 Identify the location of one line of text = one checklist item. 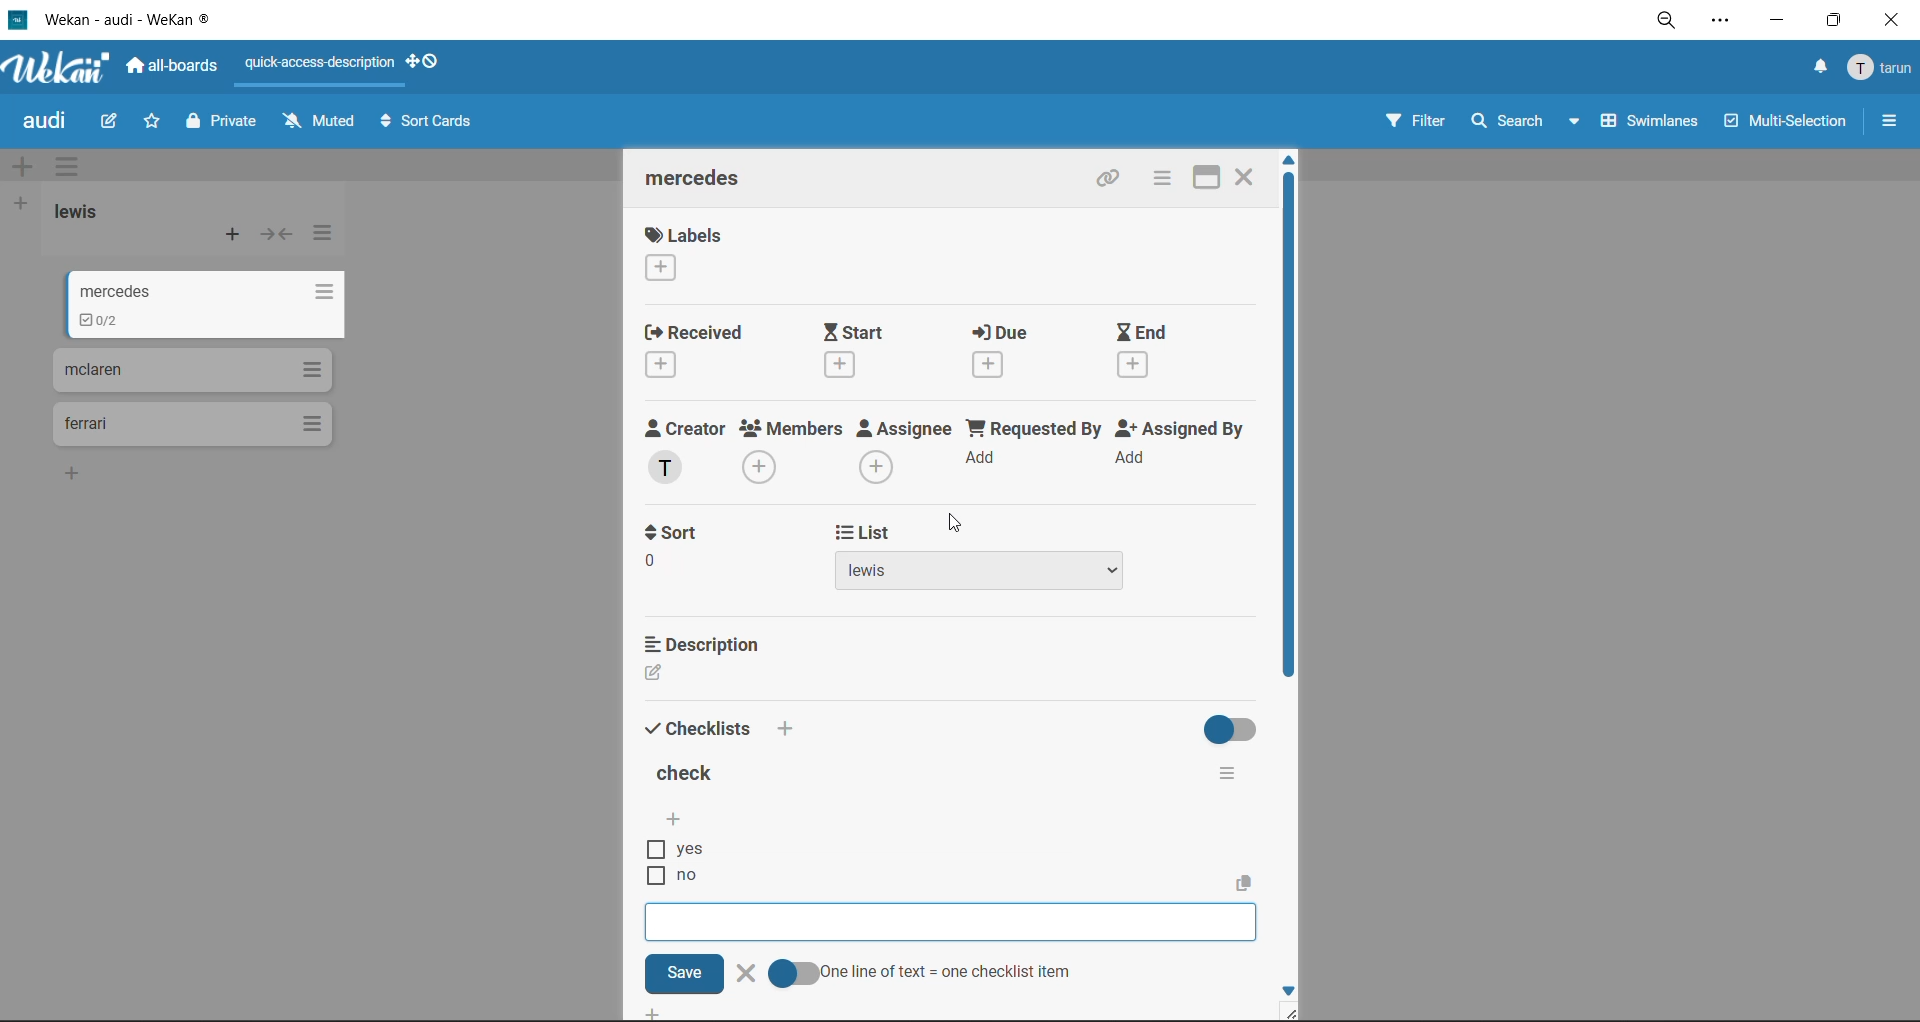
(923, 972).